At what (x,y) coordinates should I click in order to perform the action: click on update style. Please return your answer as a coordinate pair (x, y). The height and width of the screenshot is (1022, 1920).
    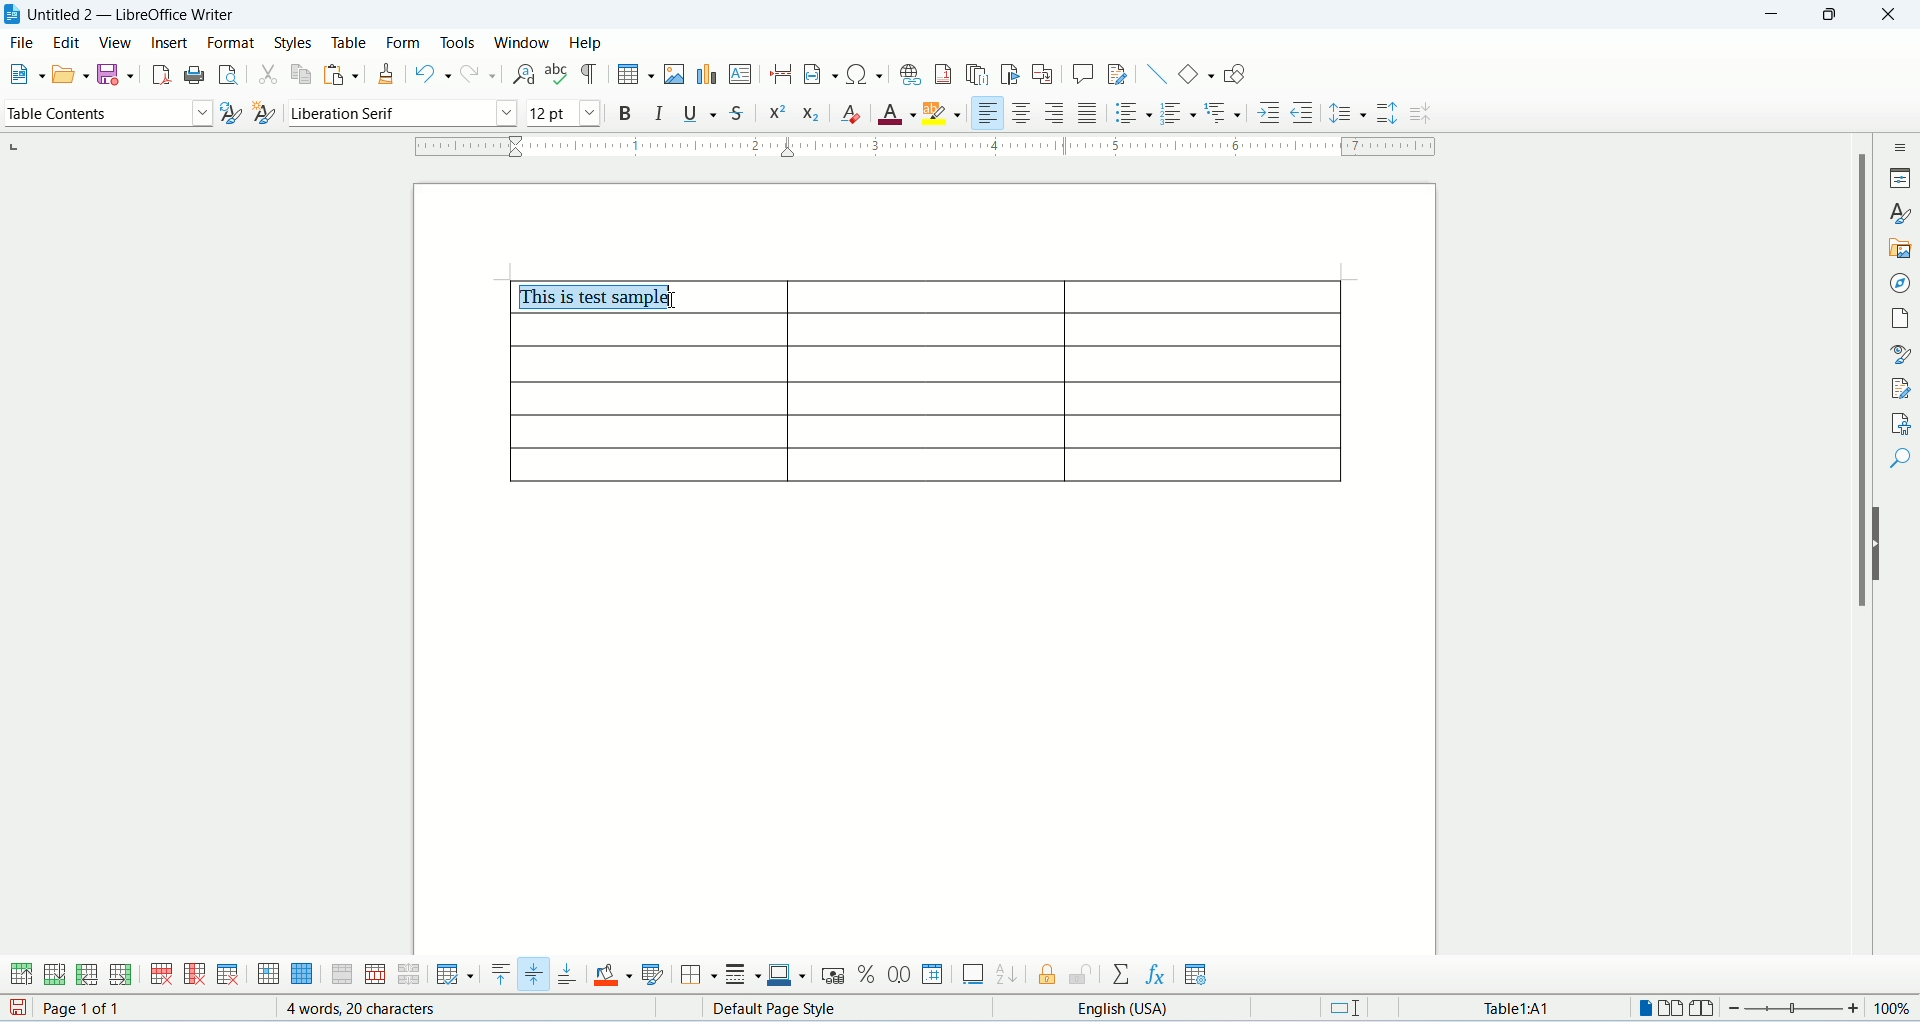
    Looking at the image, I should click on (230, 115).